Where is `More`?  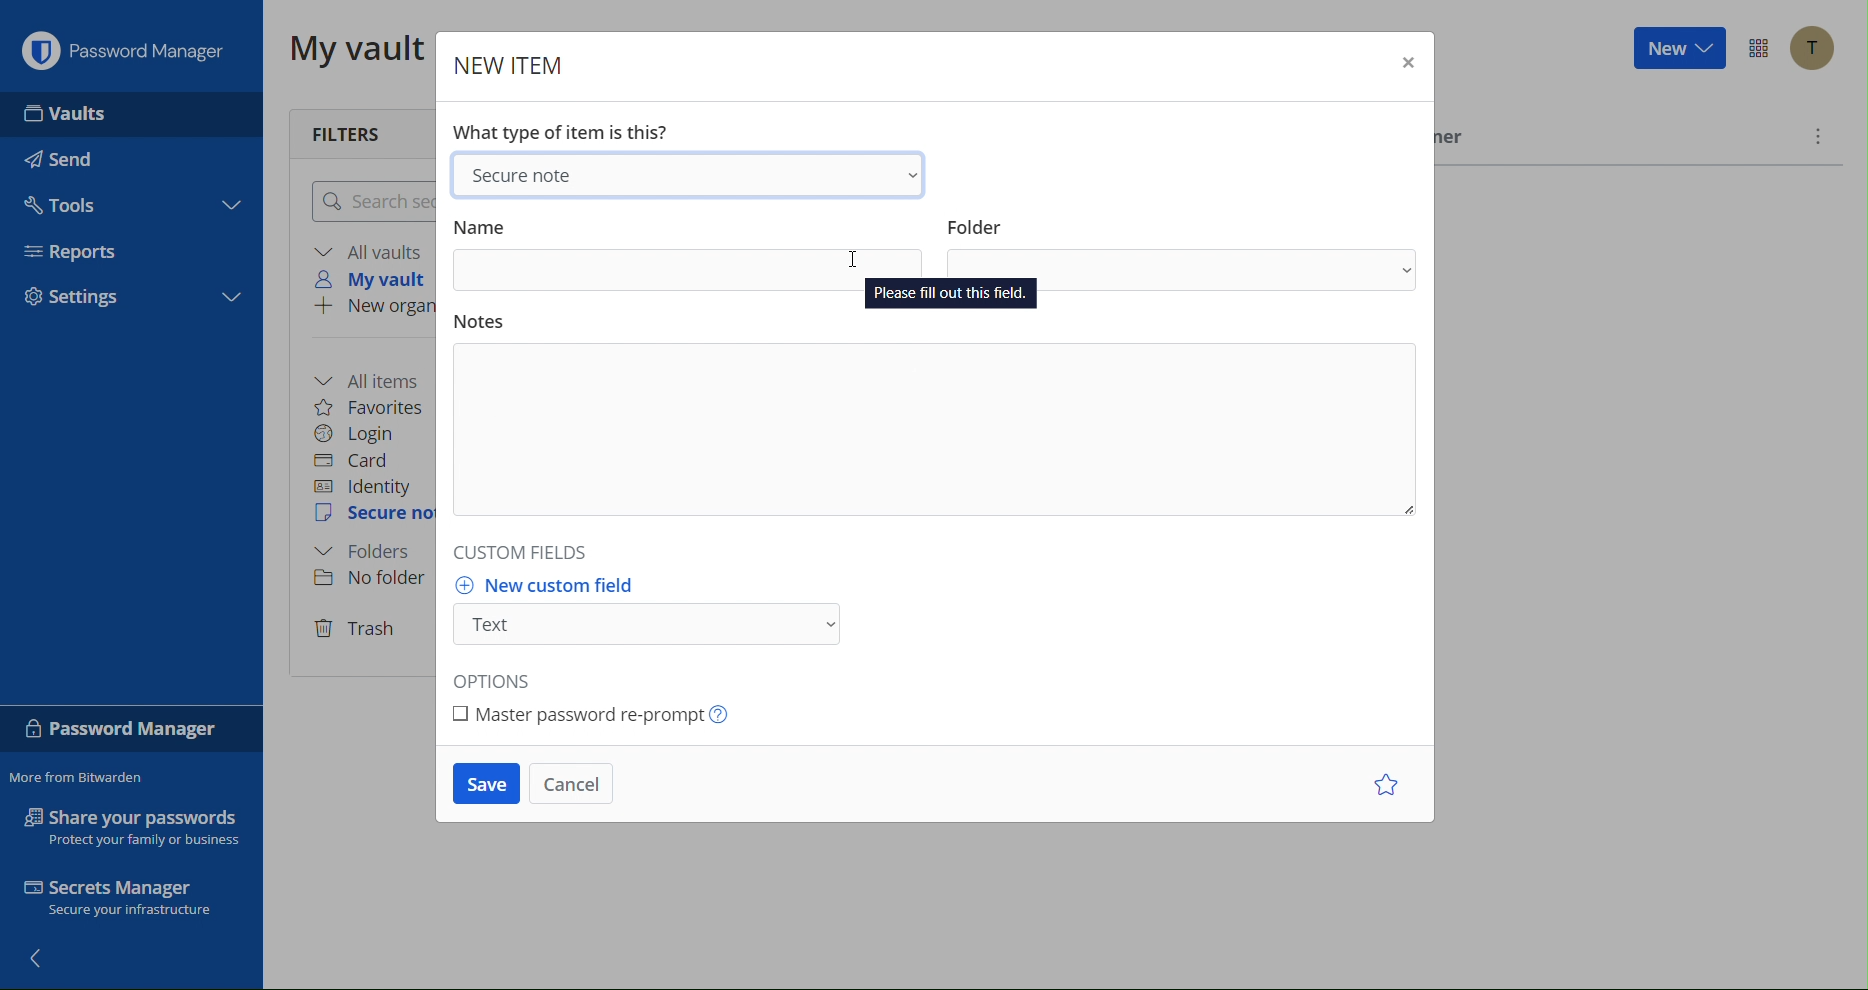
More is located at coordinates (1819, 135).